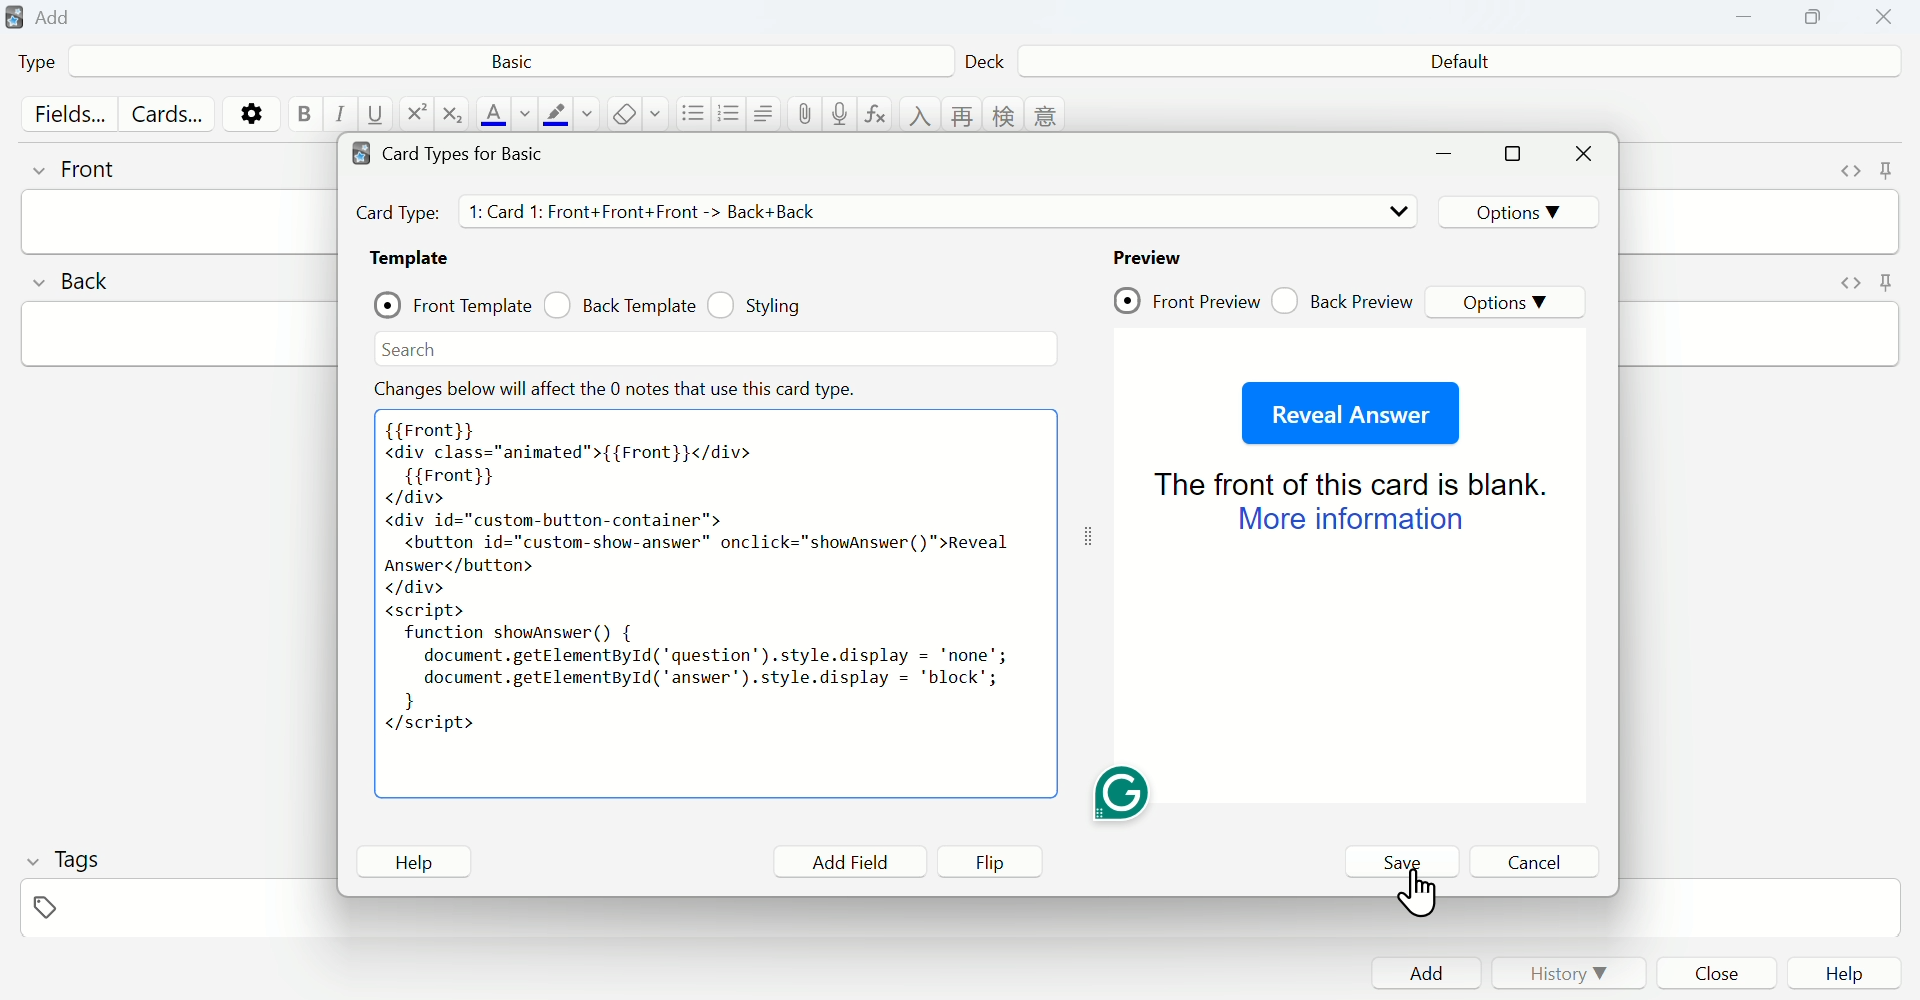 This screenshot has height=1000, width=1920. I want to click on toggle HTML editor, so click(1852, 282).